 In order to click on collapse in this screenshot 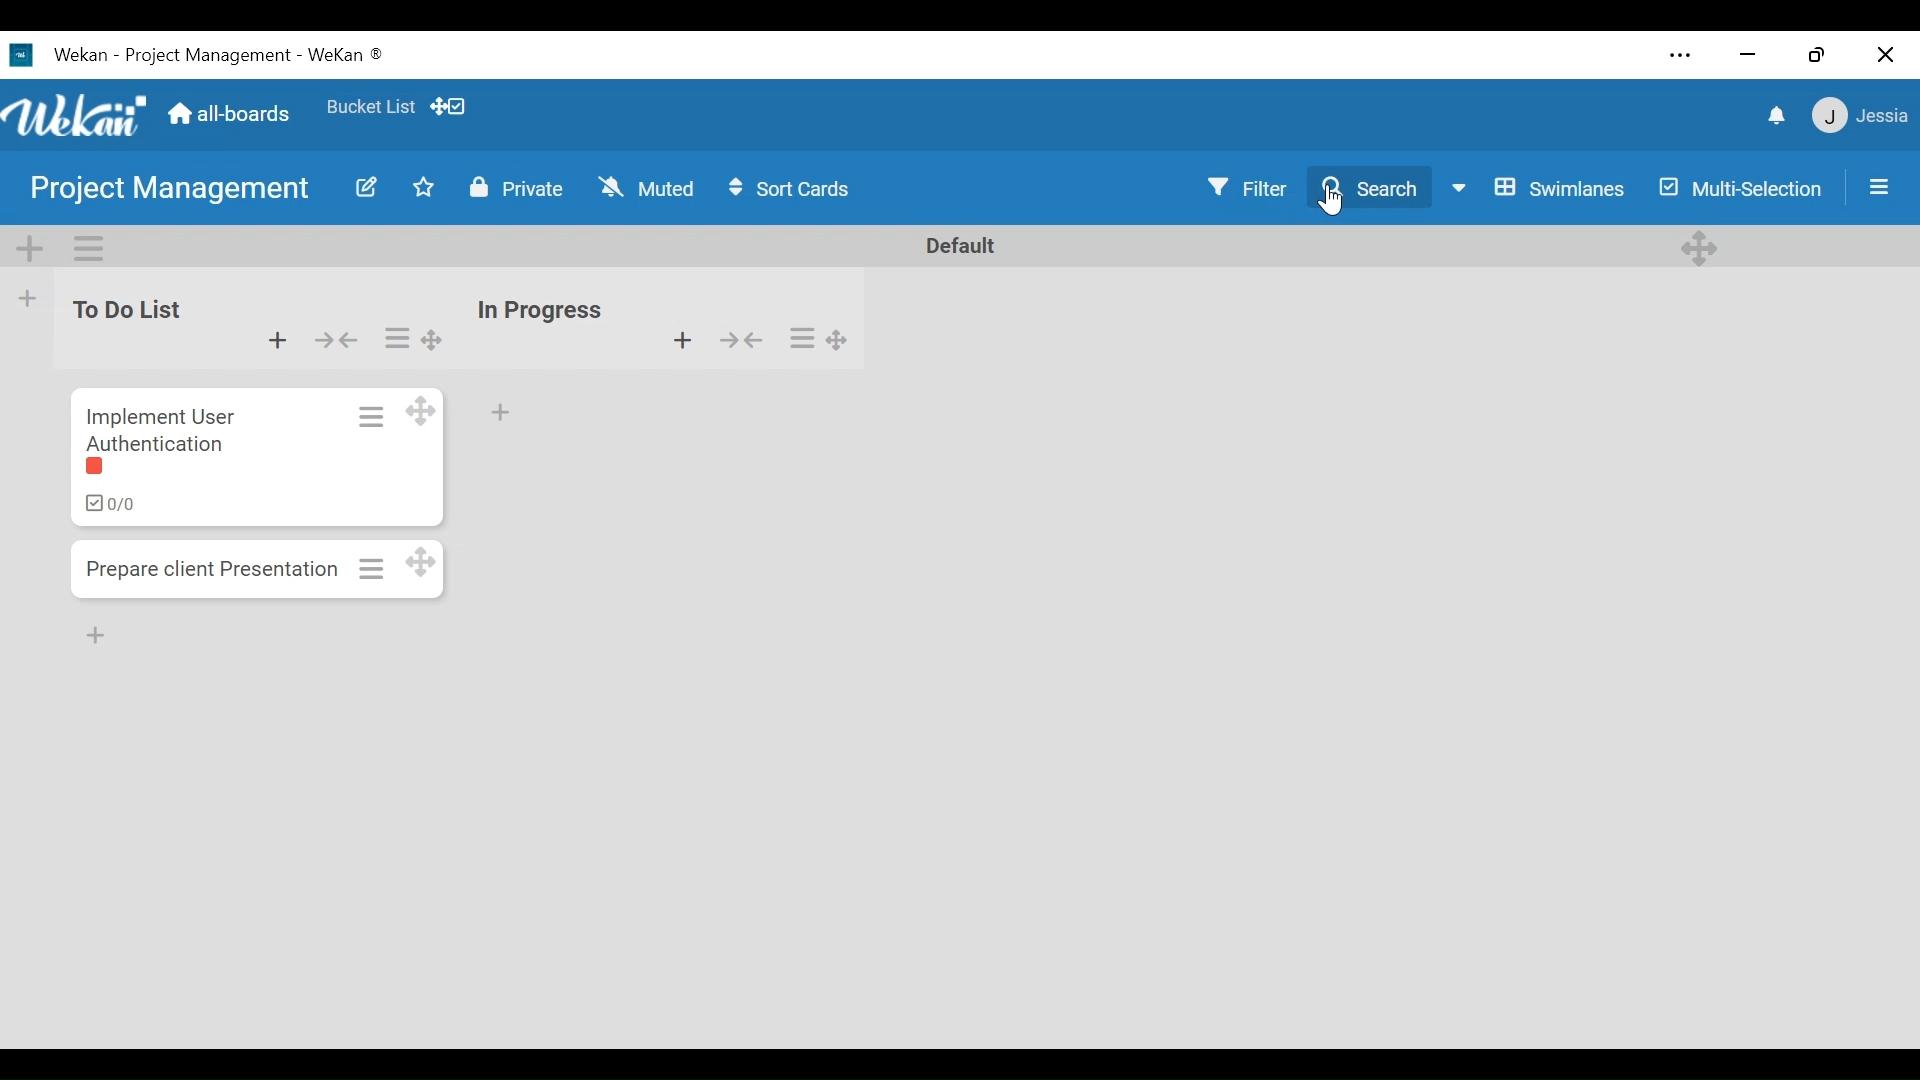, I will do `click(743, 343)`.